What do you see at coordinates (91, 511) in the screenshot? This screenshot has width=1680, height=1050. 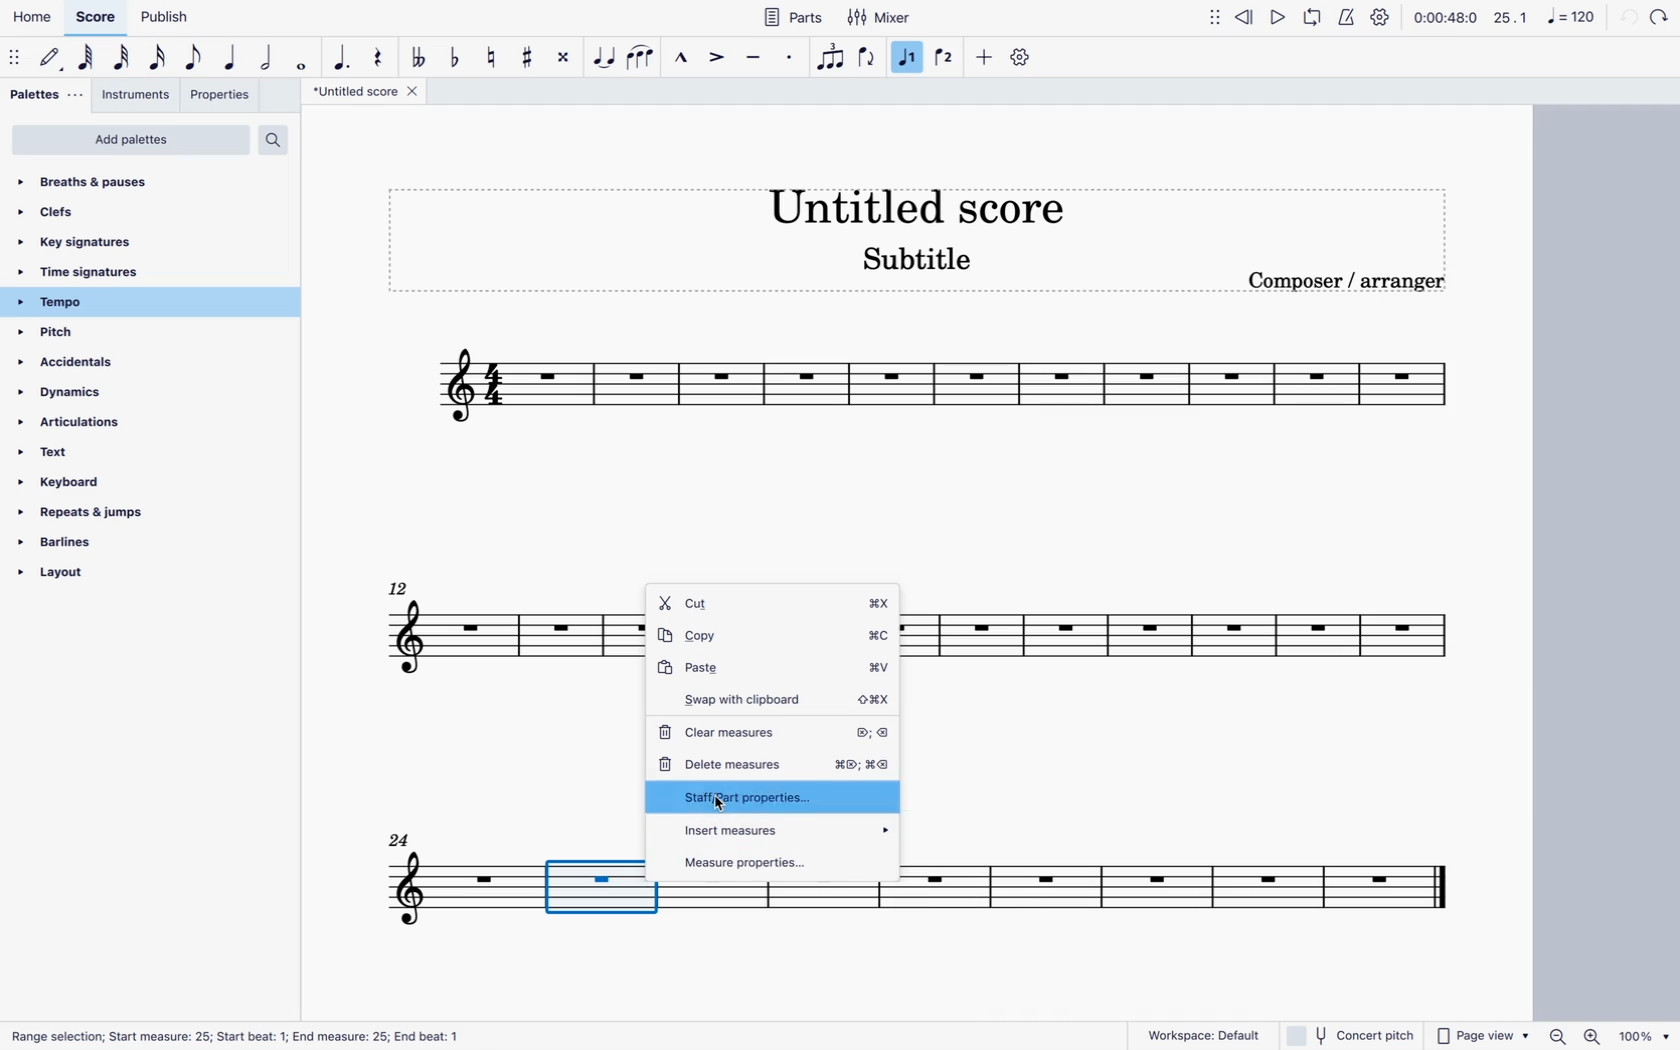 I see `repeats & jumps` at bounding box center [91, 511].